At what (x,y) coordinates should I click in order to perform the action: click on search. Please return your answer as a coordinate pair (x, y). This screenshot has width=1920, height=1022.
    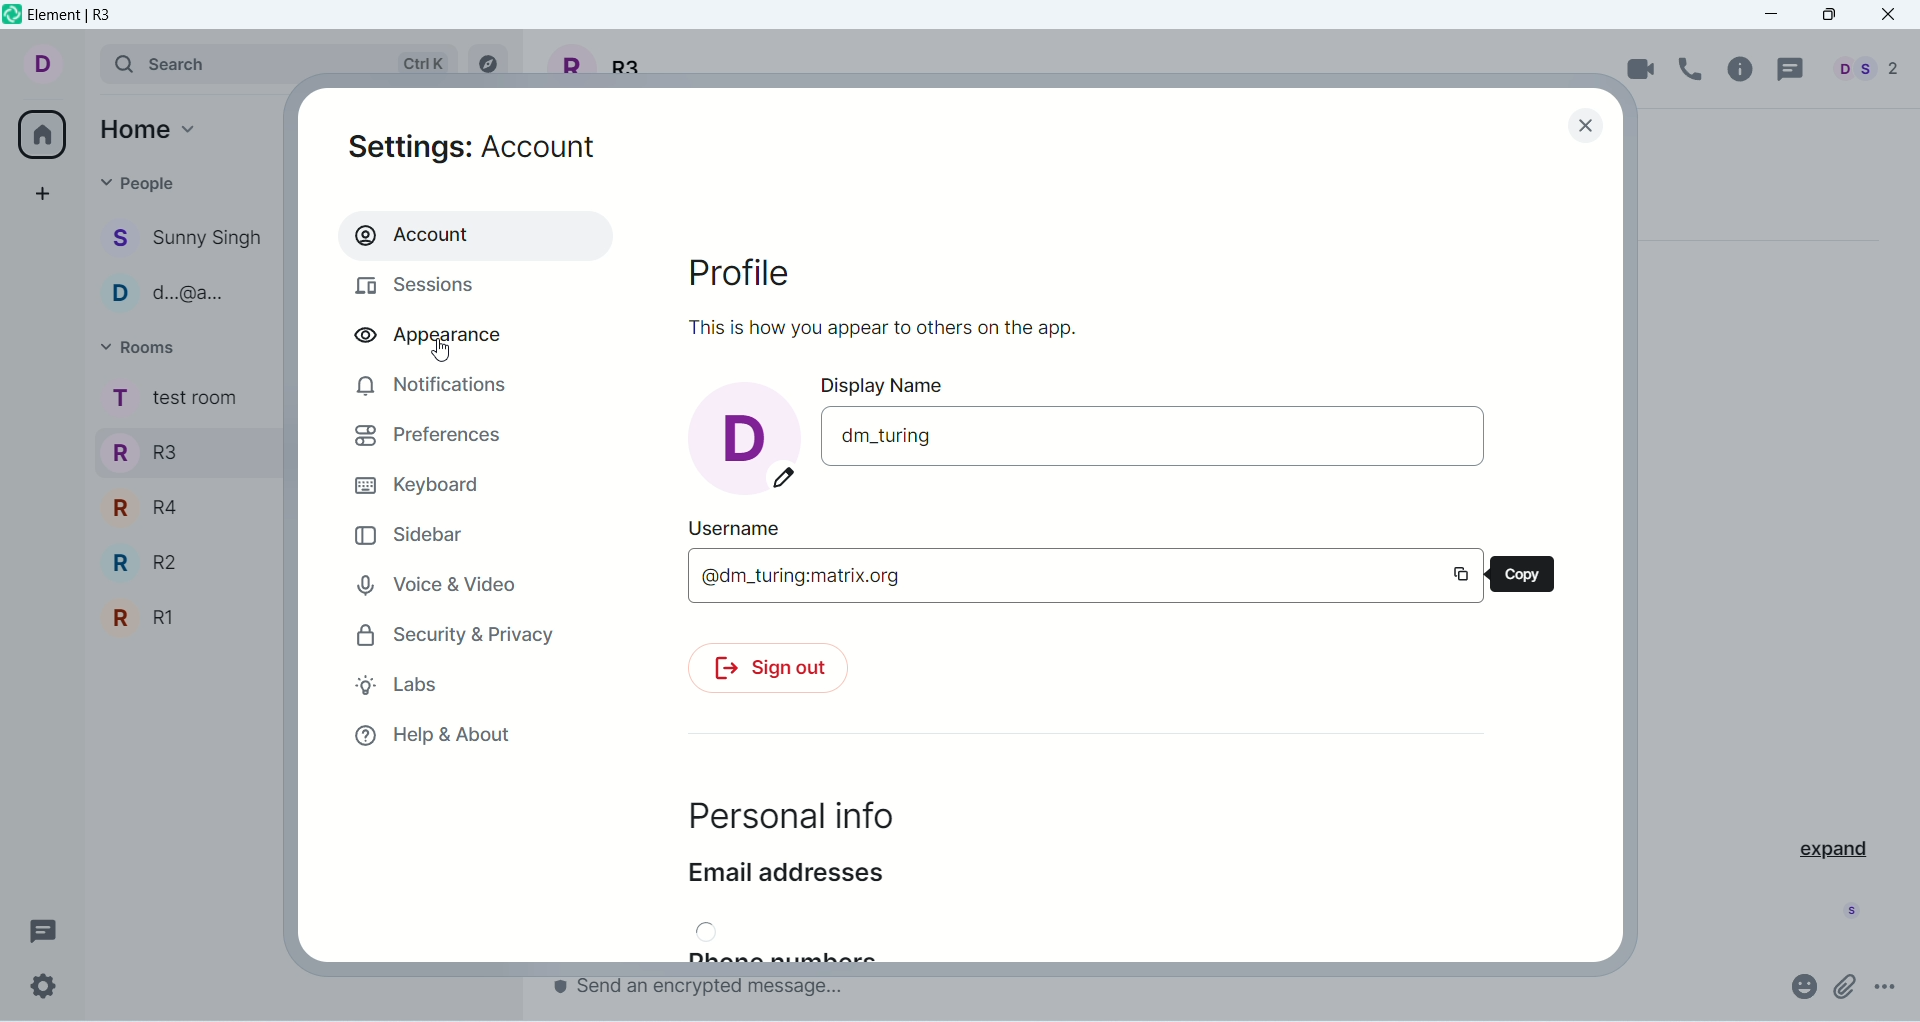
    Looking at the image, I should click on (281, 63).